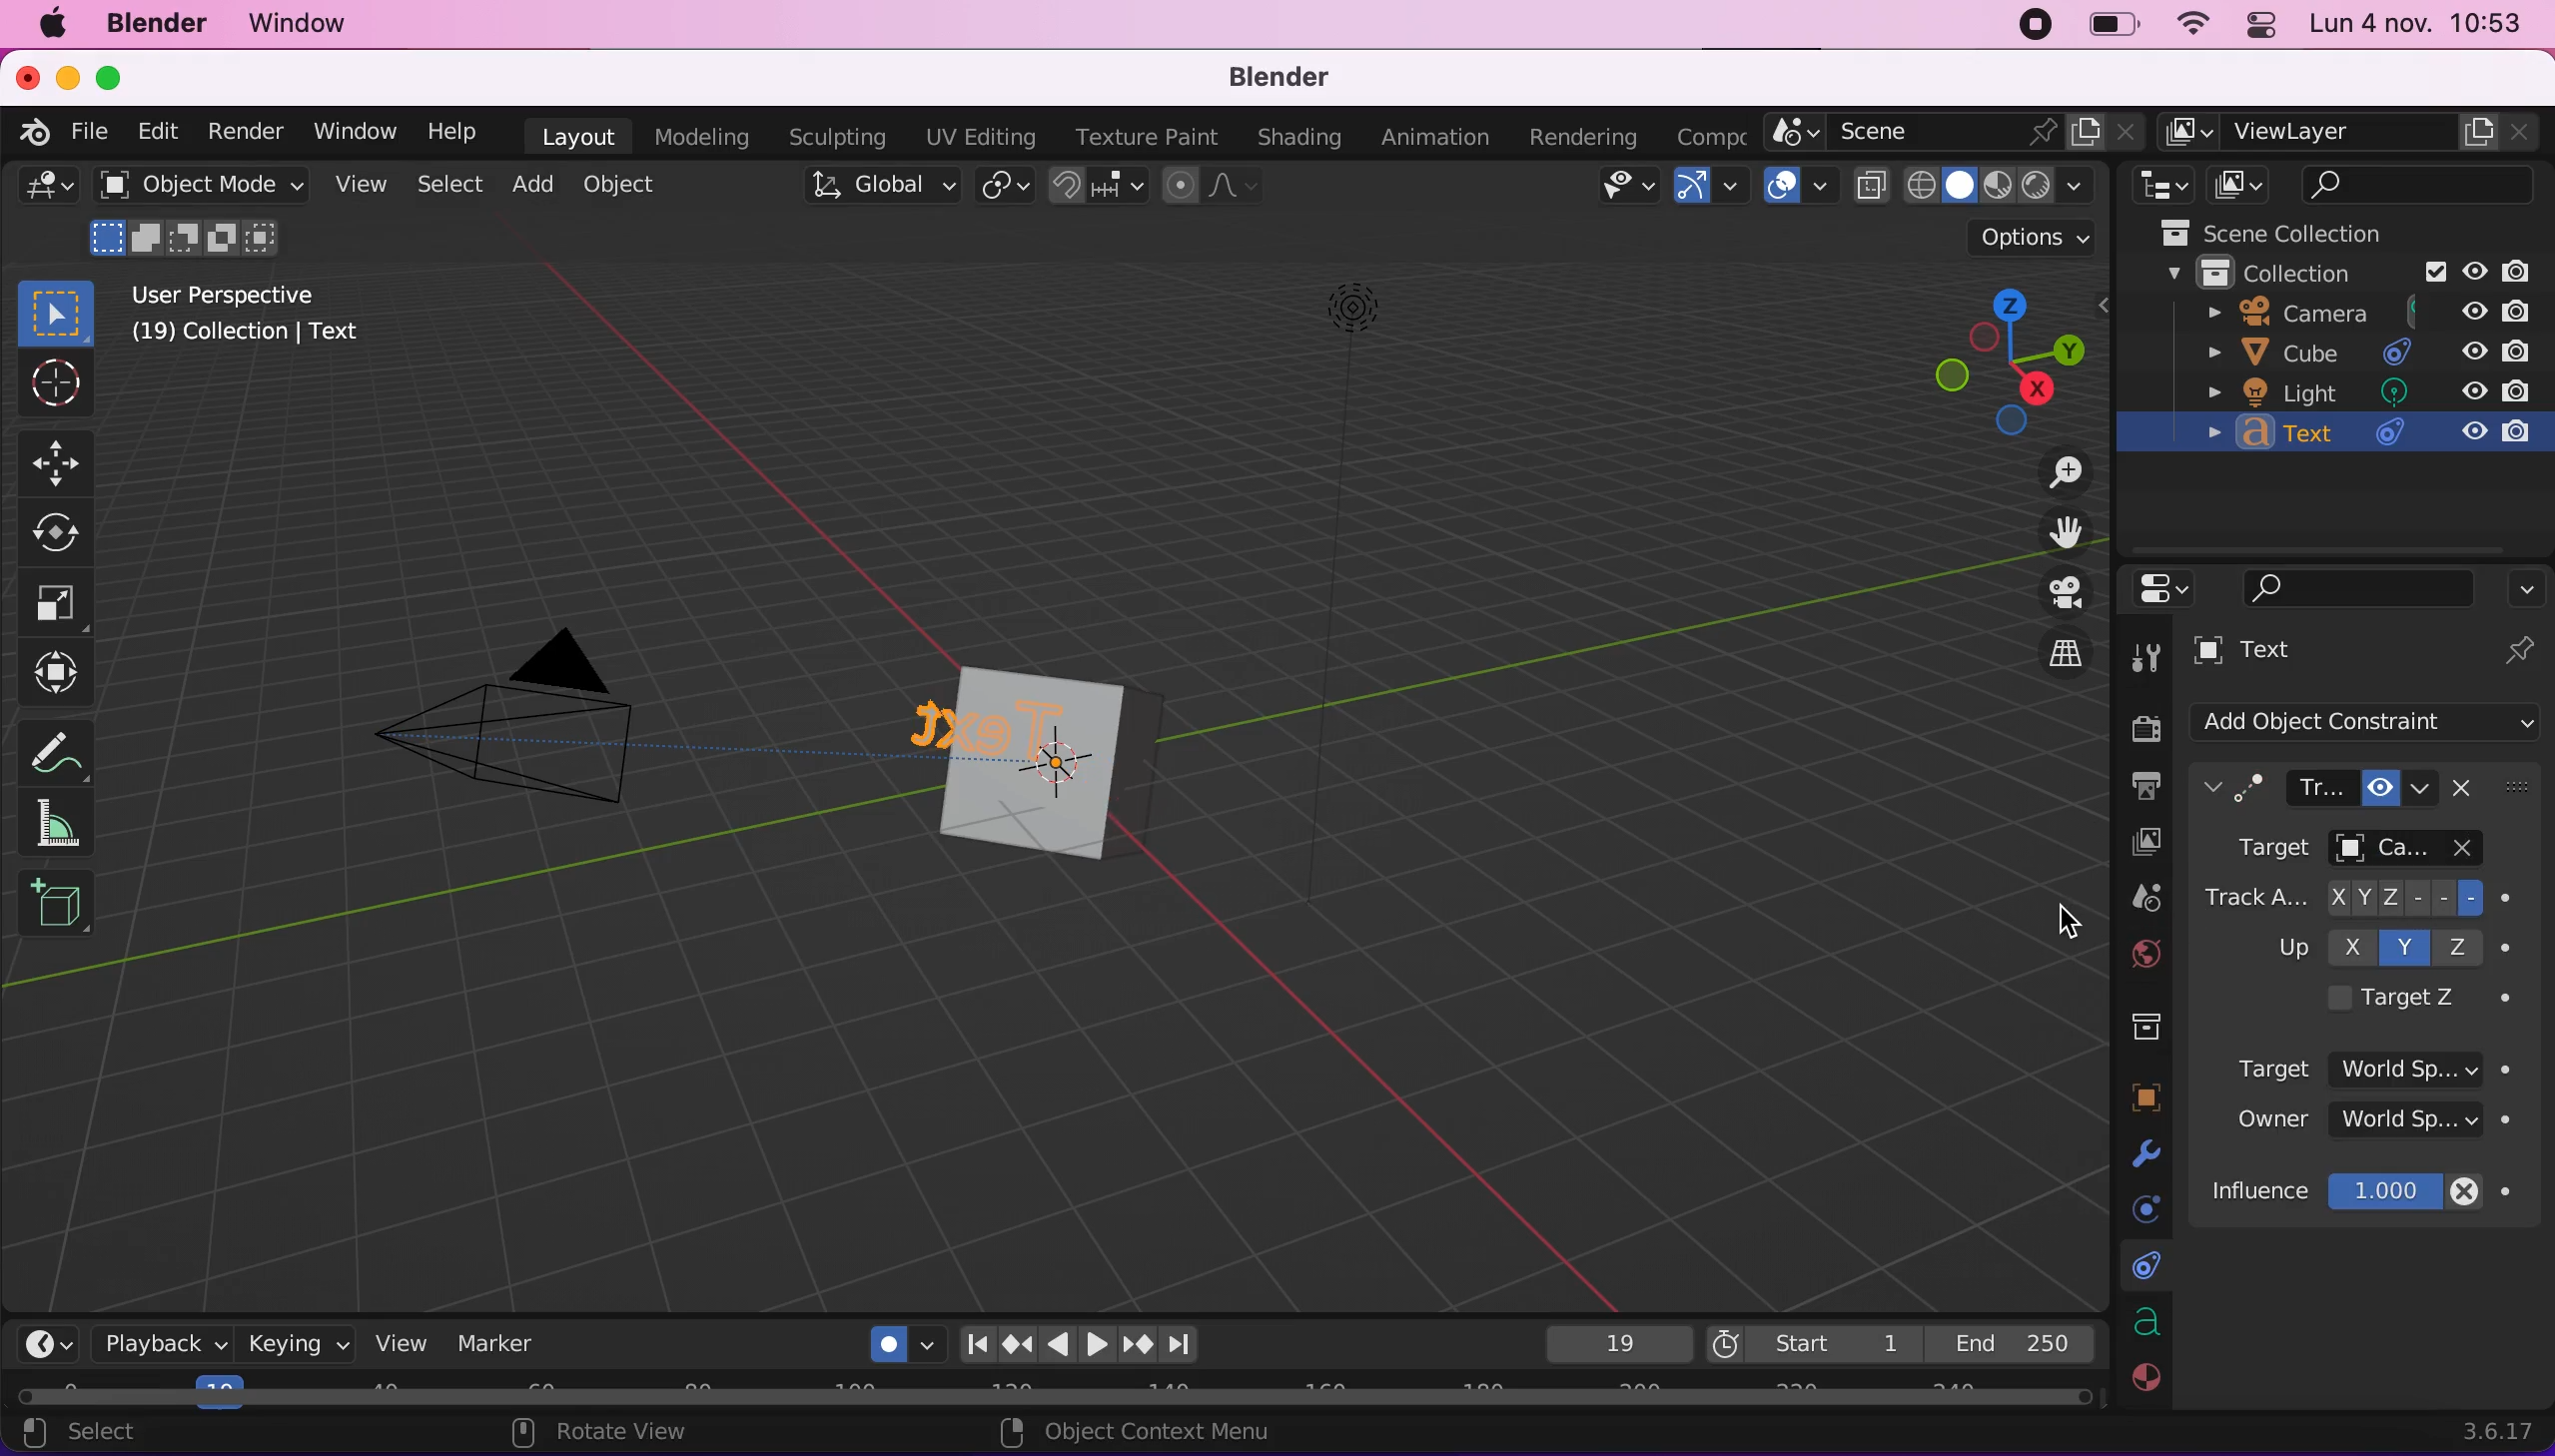 This screenshot has width=2555, height=1456. What do you see at coordinates (1586, 136) in the screenshot?
I see `rendering` at bounding box center [1586, 136].